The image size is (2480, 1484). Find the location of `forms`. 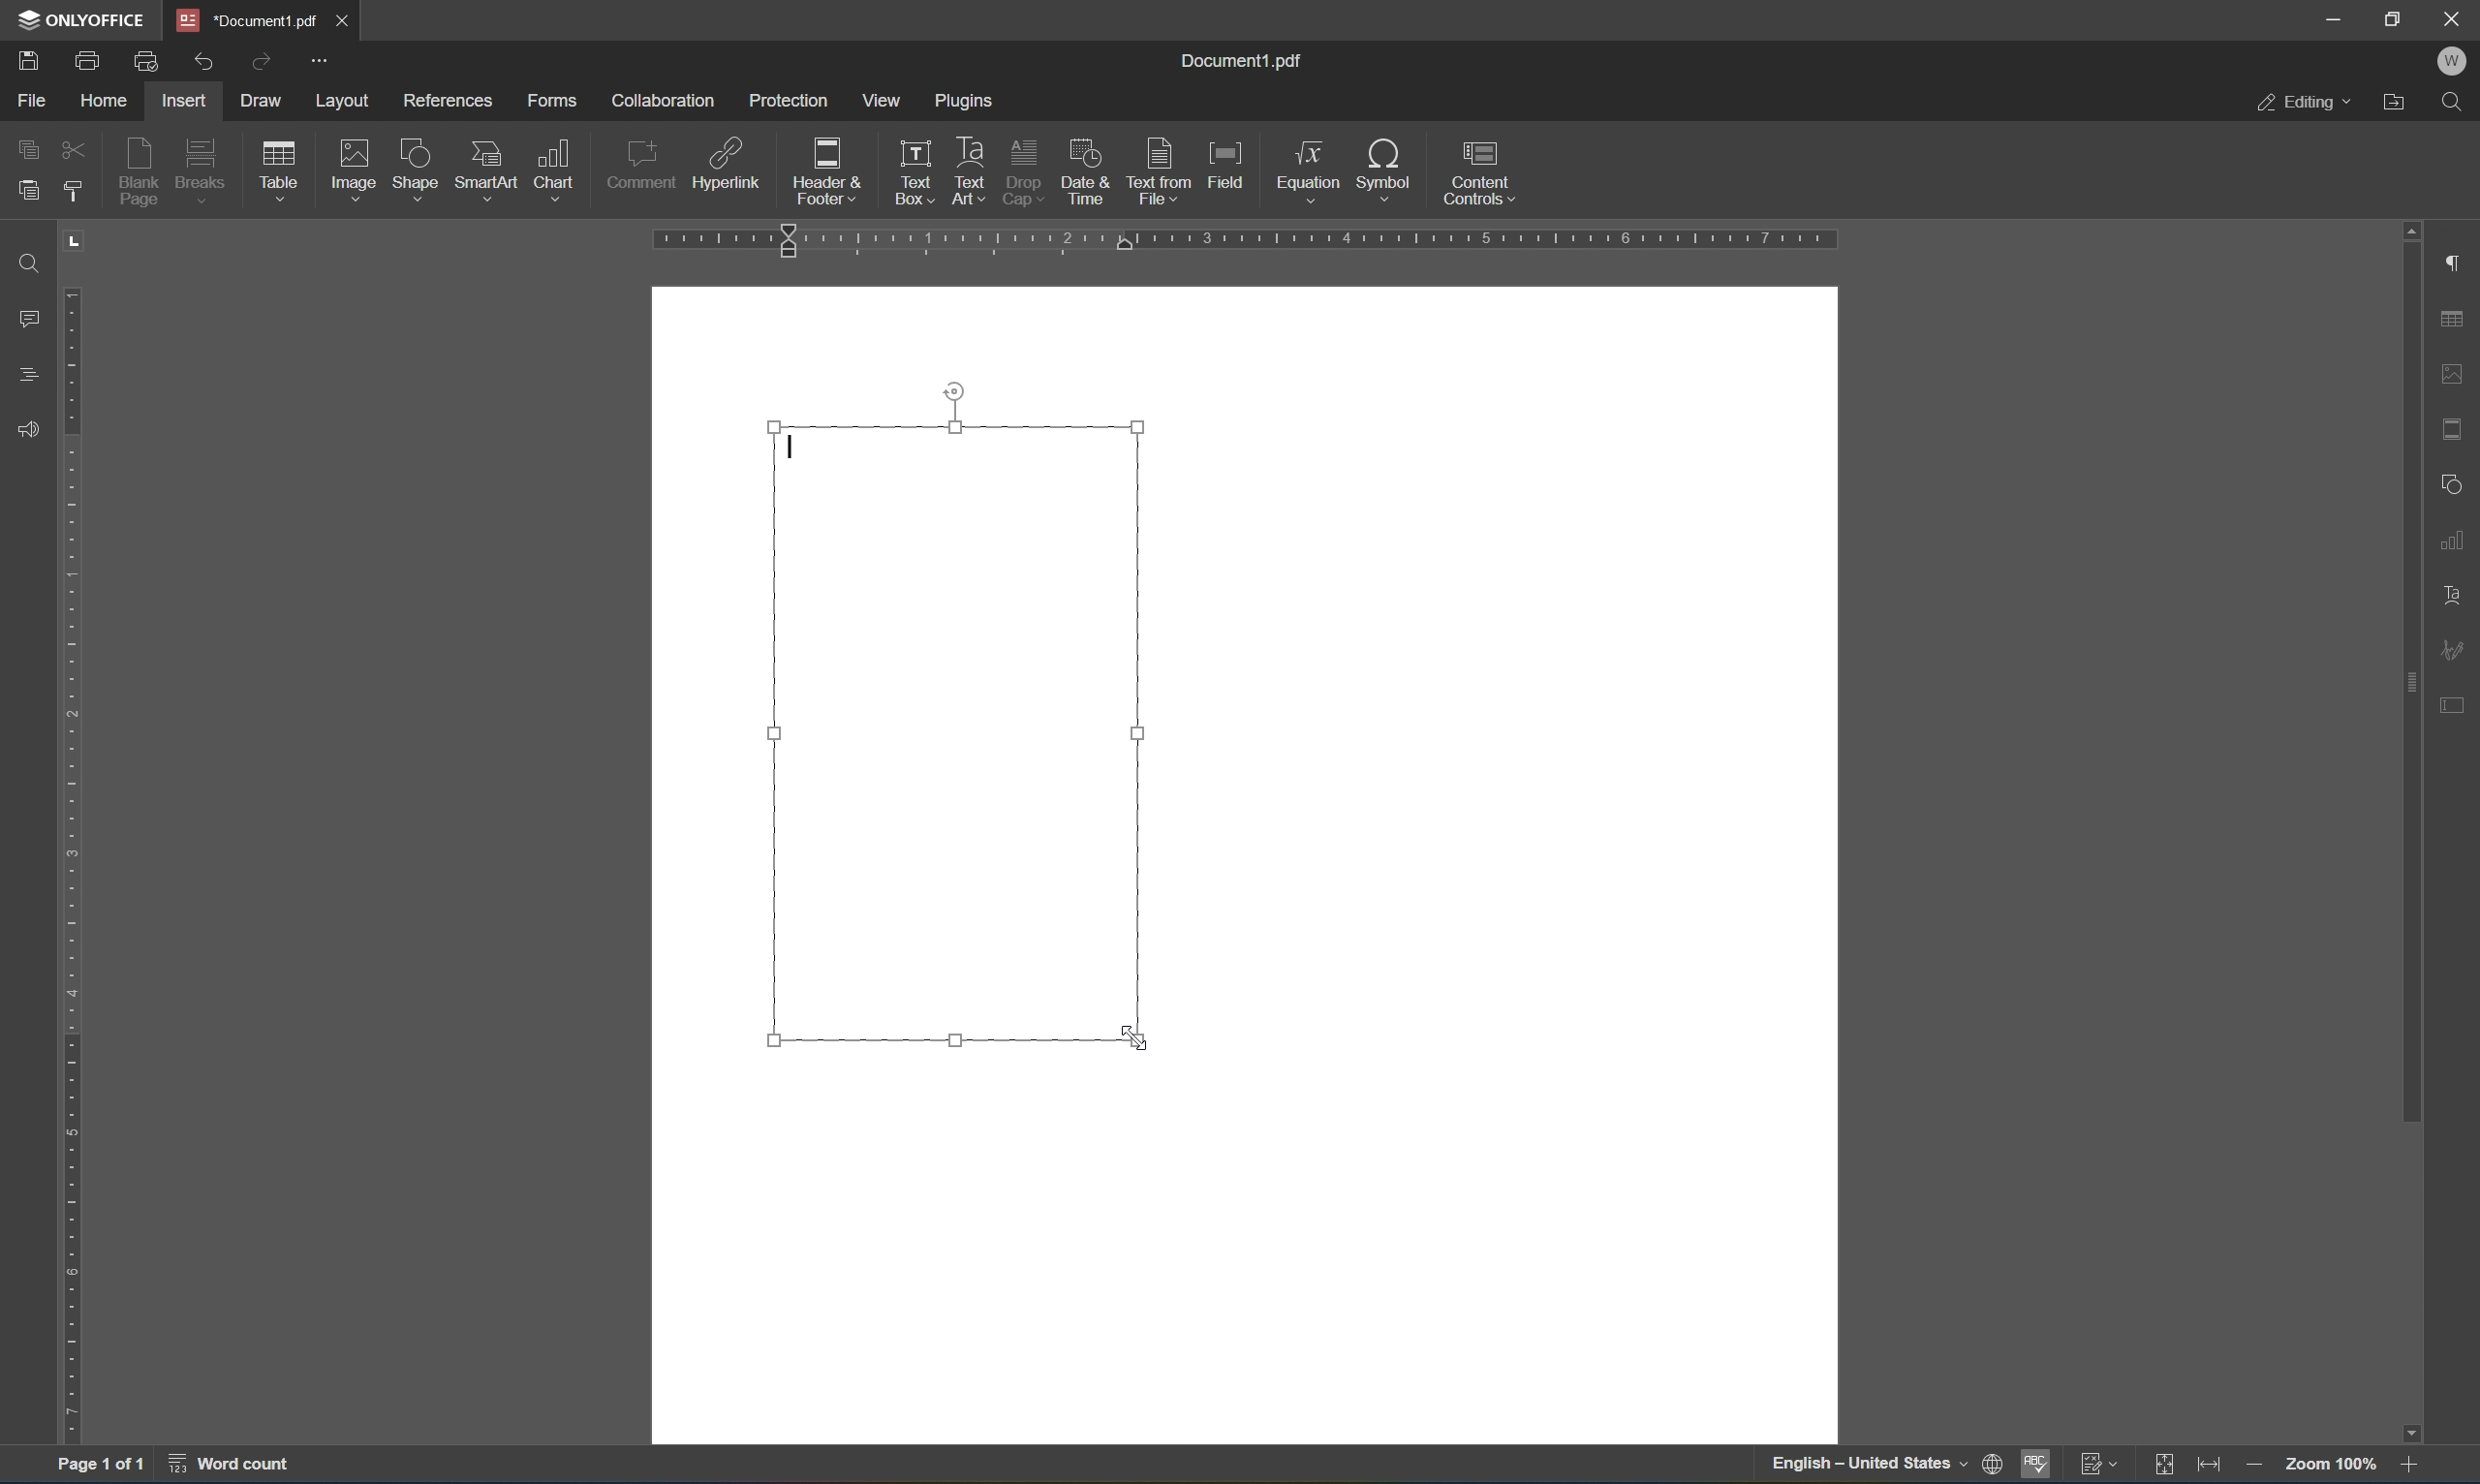

forms is located at coordinates (552, 101).